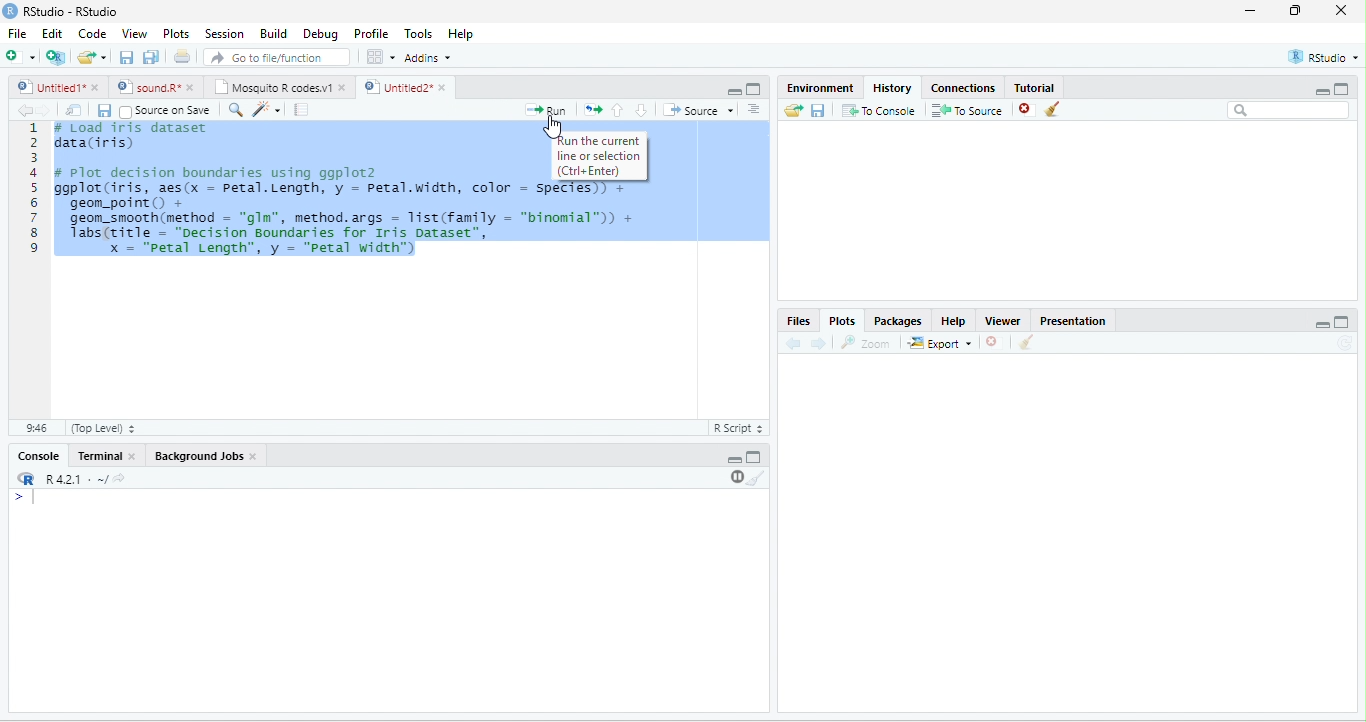 This screenshot has width=1366, height=722. I want to click on 68:46, so click(36, 428).